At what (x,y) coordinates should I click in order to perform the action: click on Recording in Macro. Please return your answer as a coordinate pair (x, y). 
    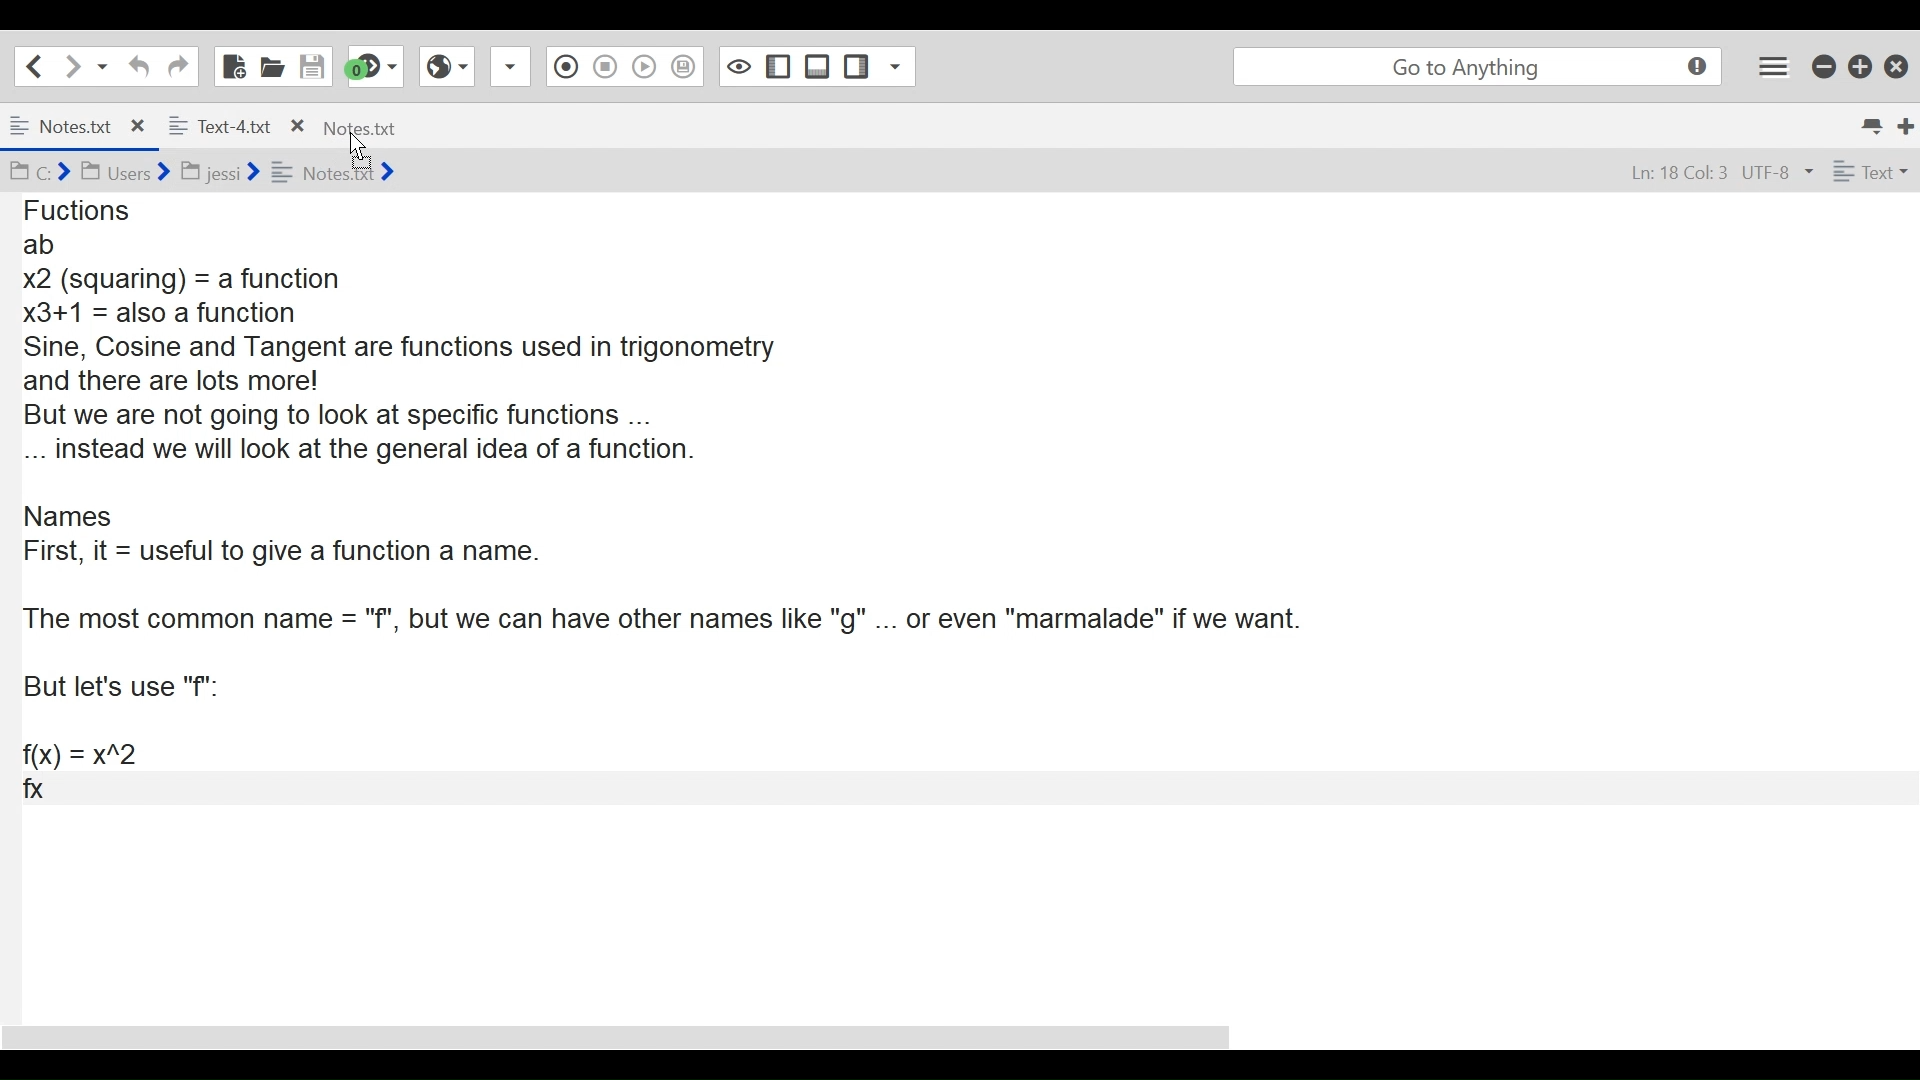
    Looking at the image, I should click on (566, 67).